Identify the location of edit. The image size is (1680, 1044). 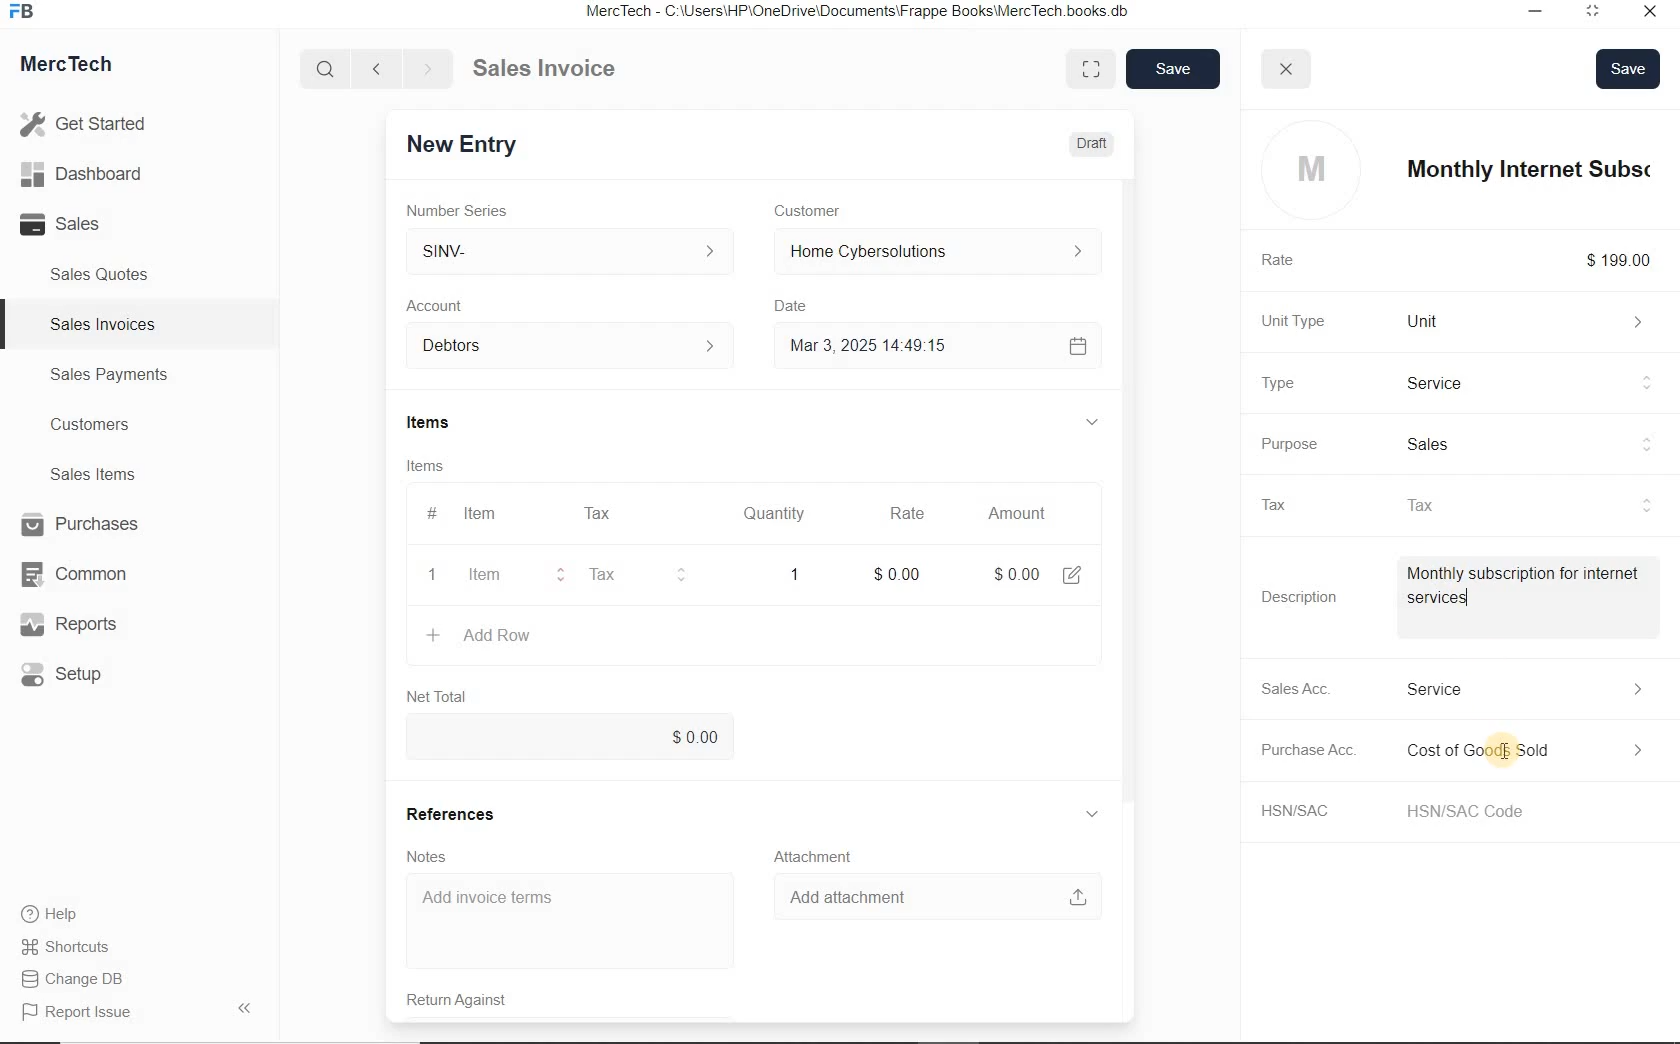
(1070, 573).